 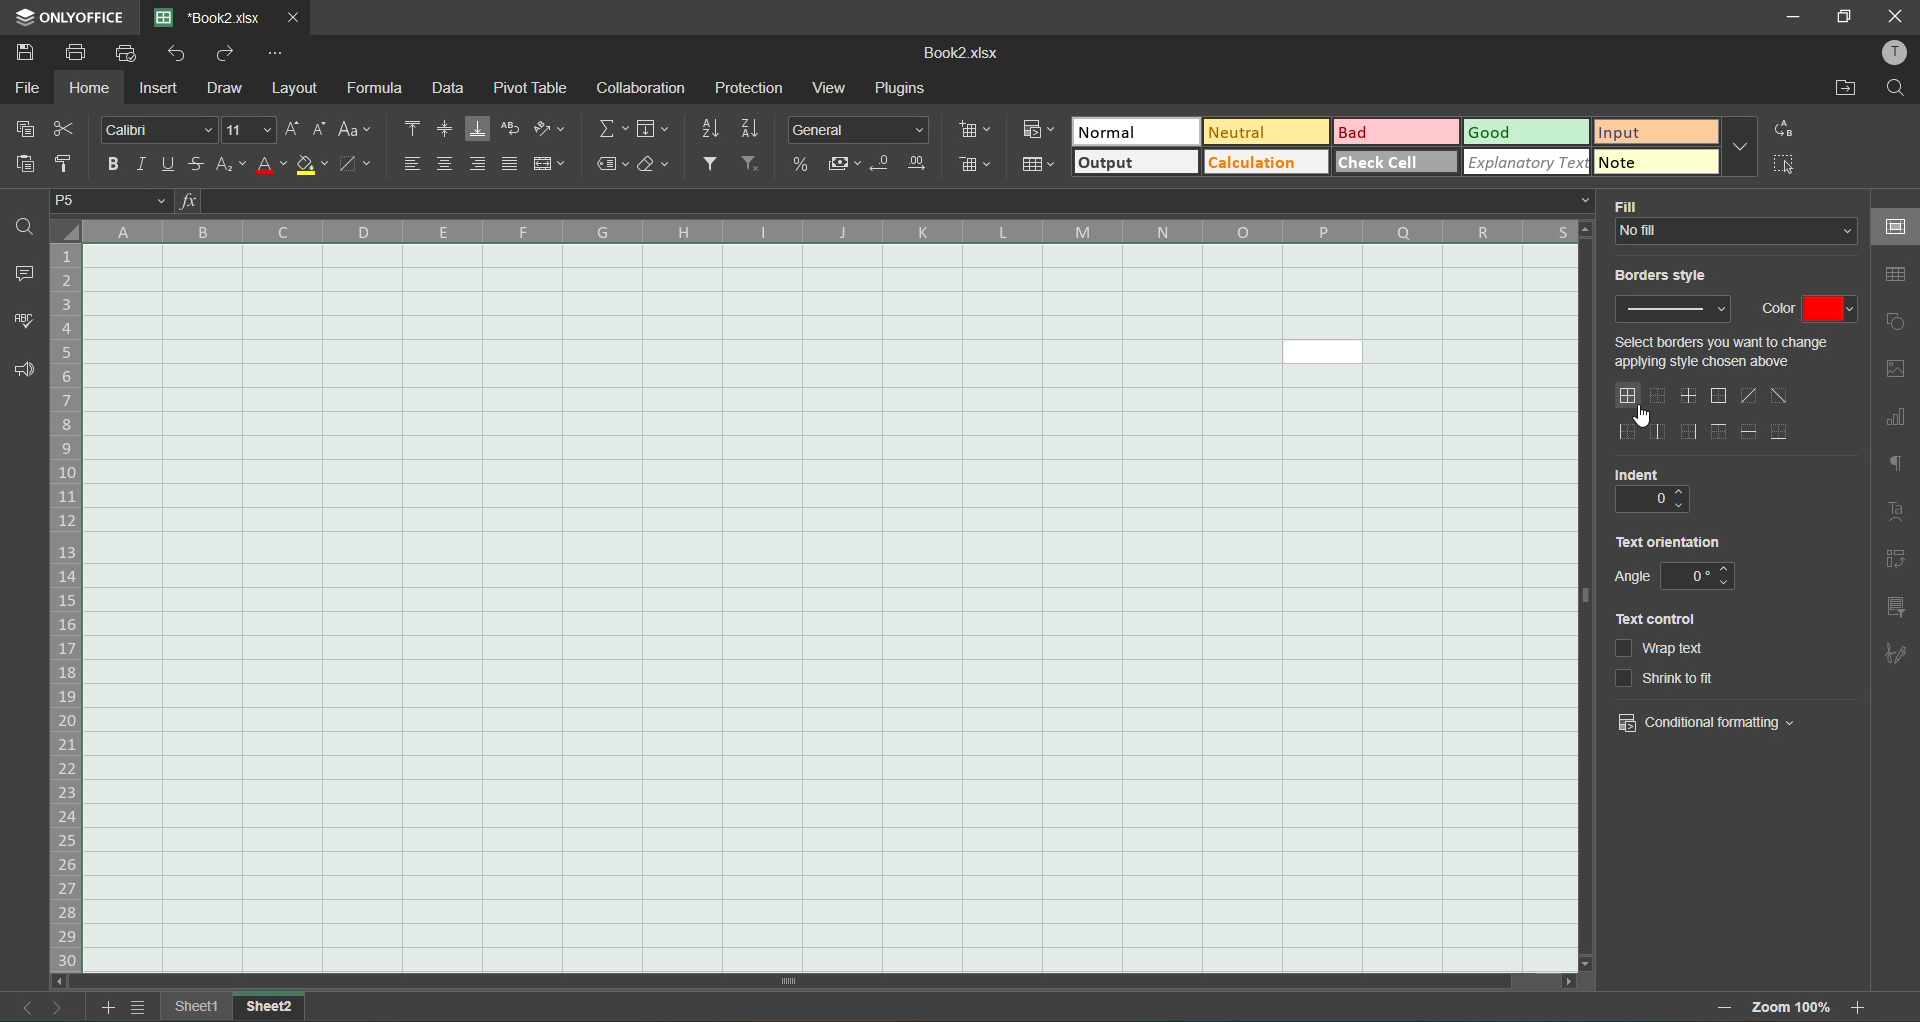 What do you see at coordinates (188, 199) in the screenshot?
I see `fx` at bounding box center [188, 199].